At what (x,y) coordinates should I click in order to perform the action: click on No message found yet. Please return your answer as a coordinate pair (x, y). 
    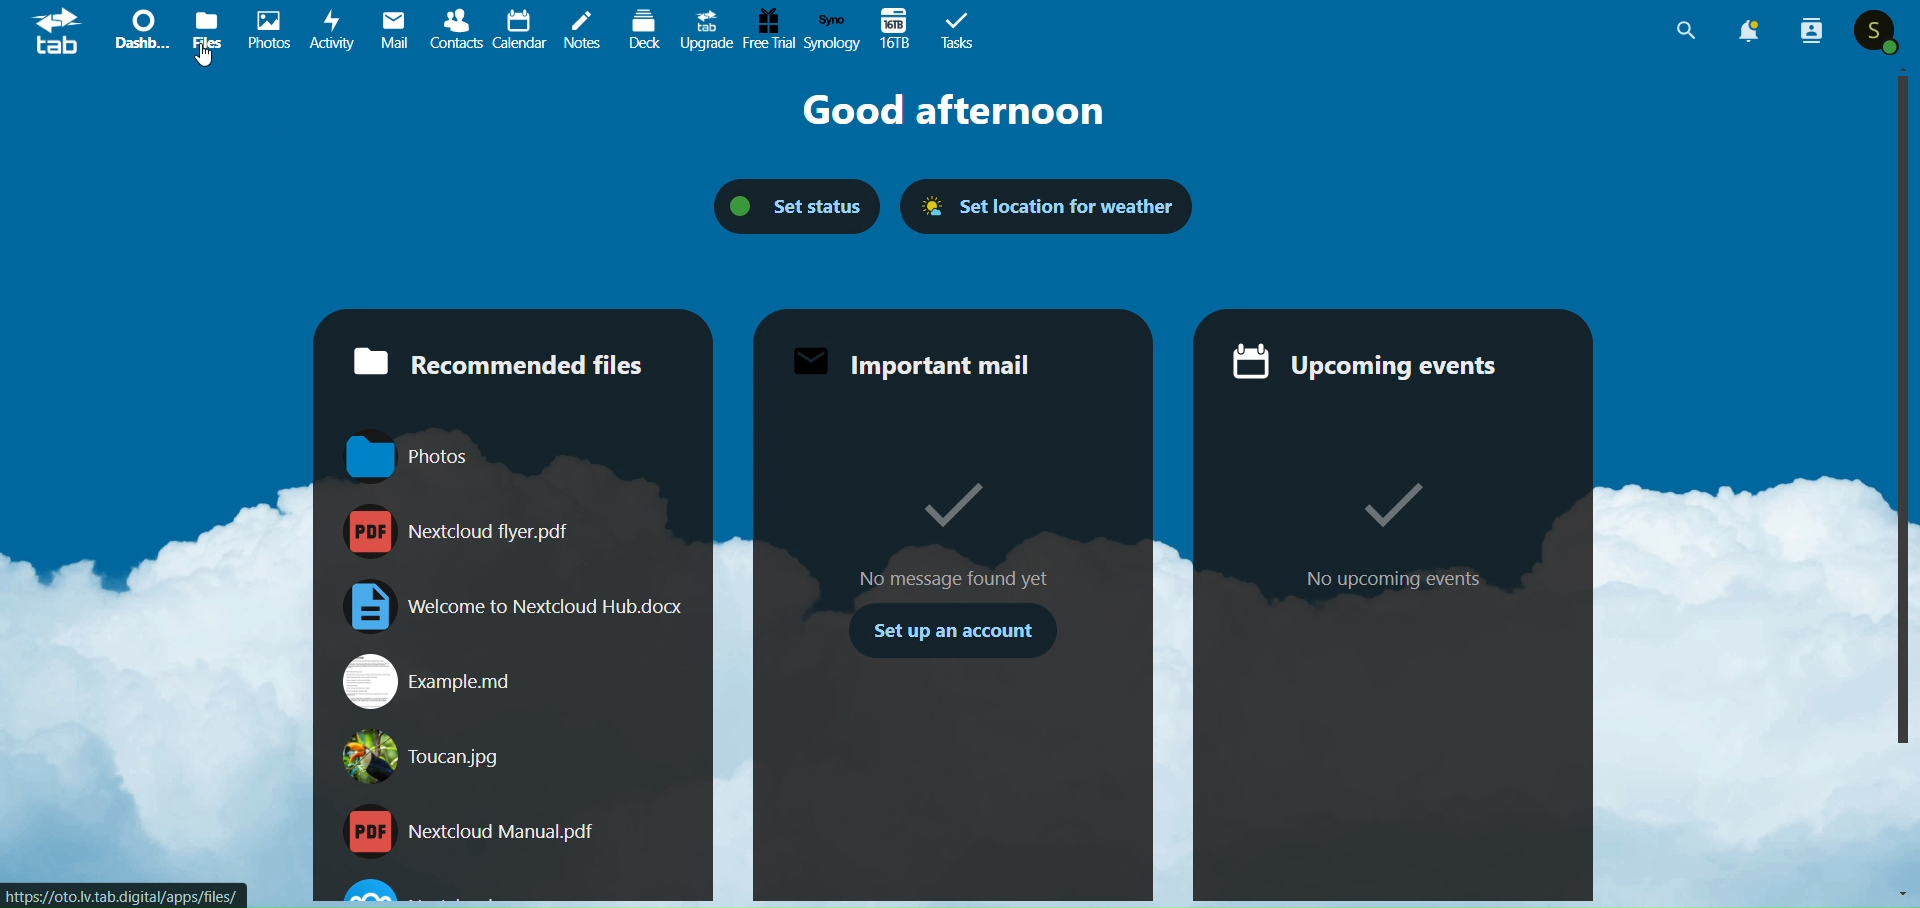
    Looking at the image, I should click on (958, 579).